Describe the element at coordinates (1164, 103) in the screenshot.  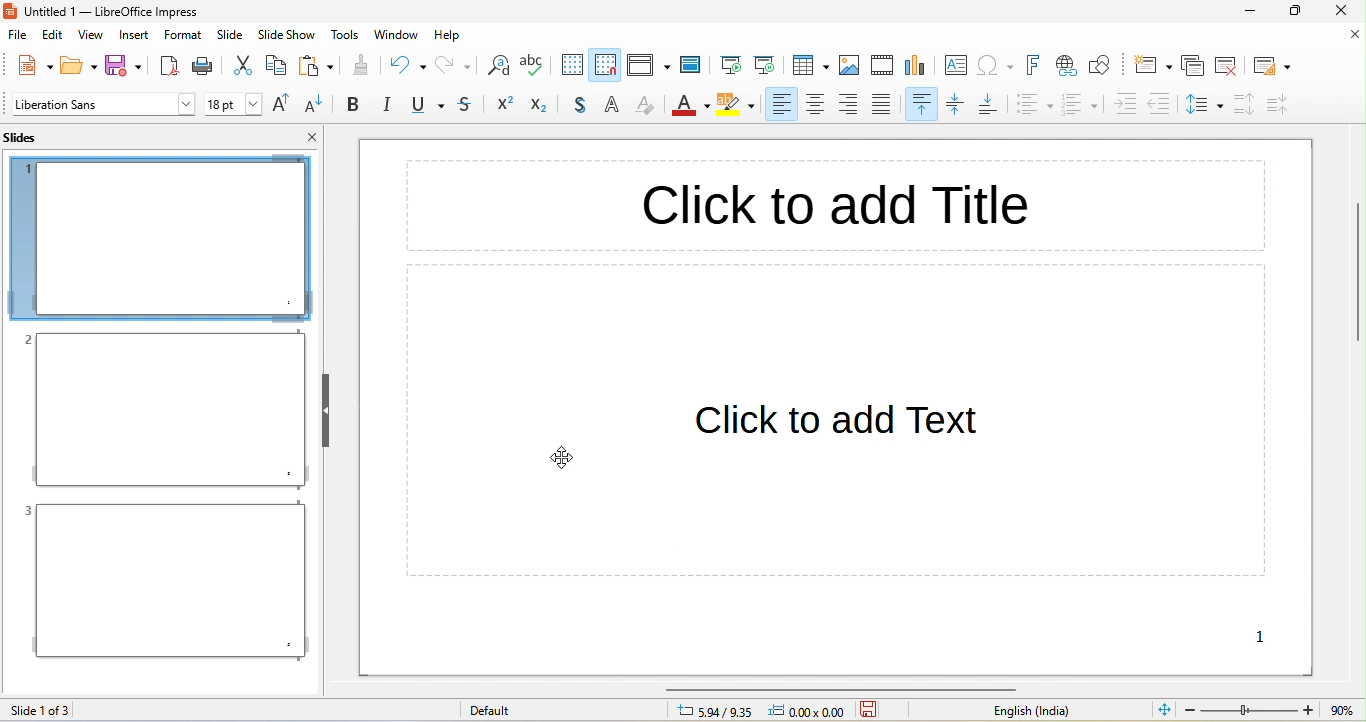
I see `decrease indent` at that location.